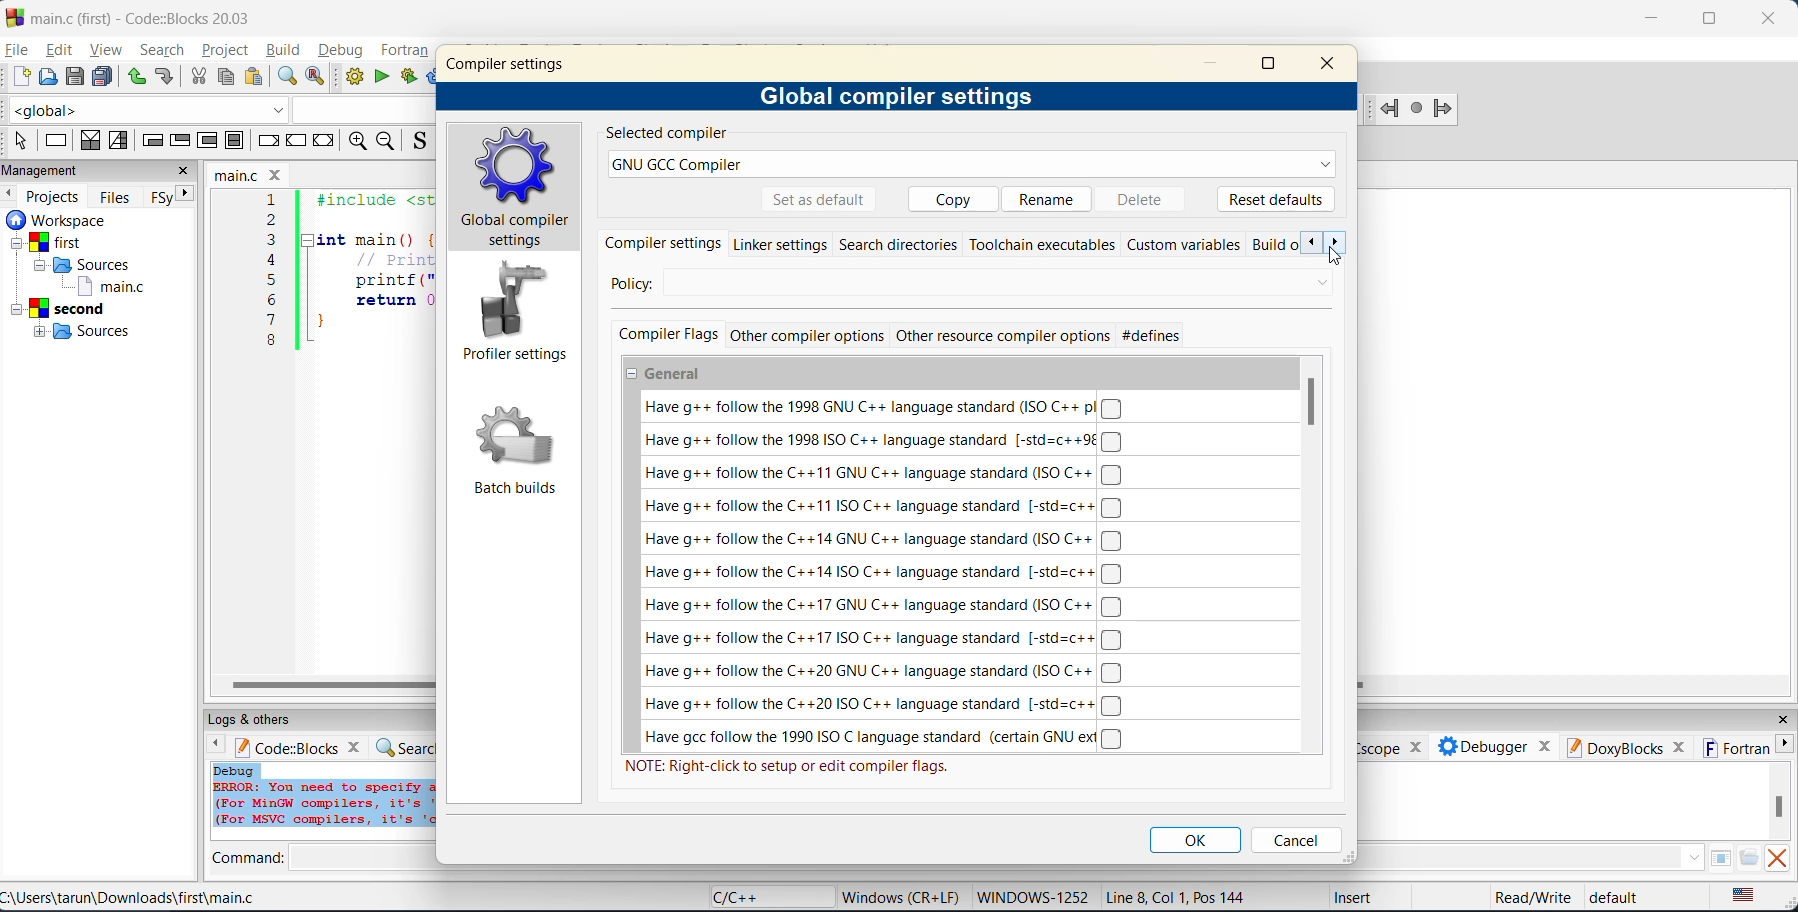 This screenshot has height=912, width=1798. Describe the element at coordinates (184, 172) in the screenshot. I see `close` at that location.